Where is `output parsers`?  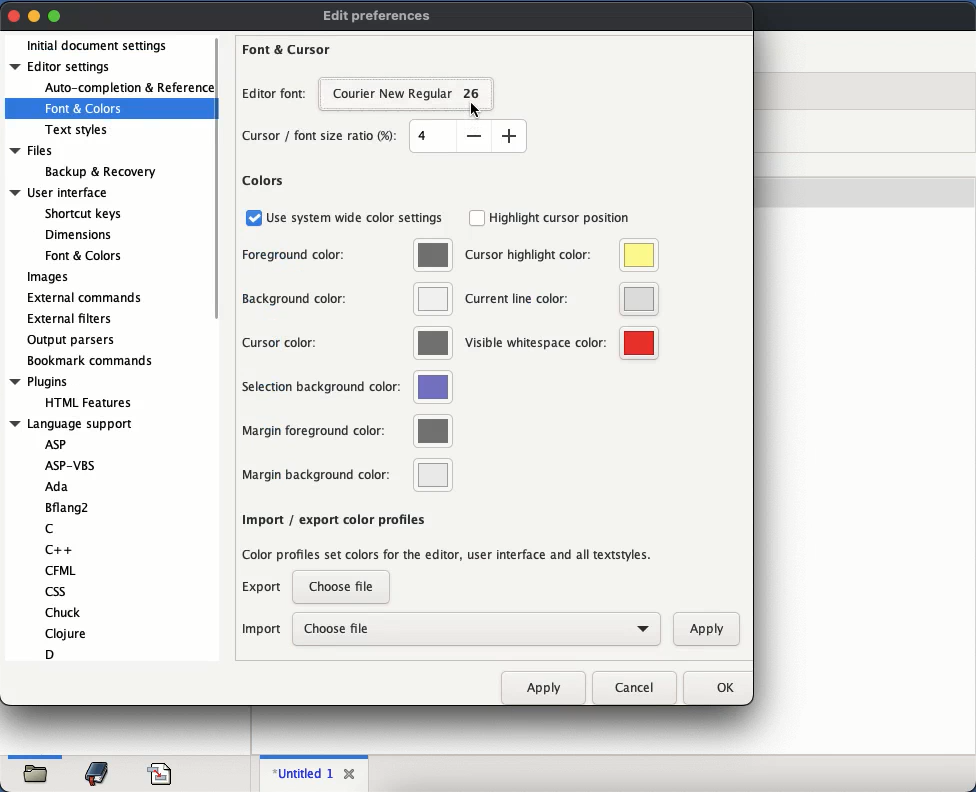 output parsers is located at coordinates (73, 340).